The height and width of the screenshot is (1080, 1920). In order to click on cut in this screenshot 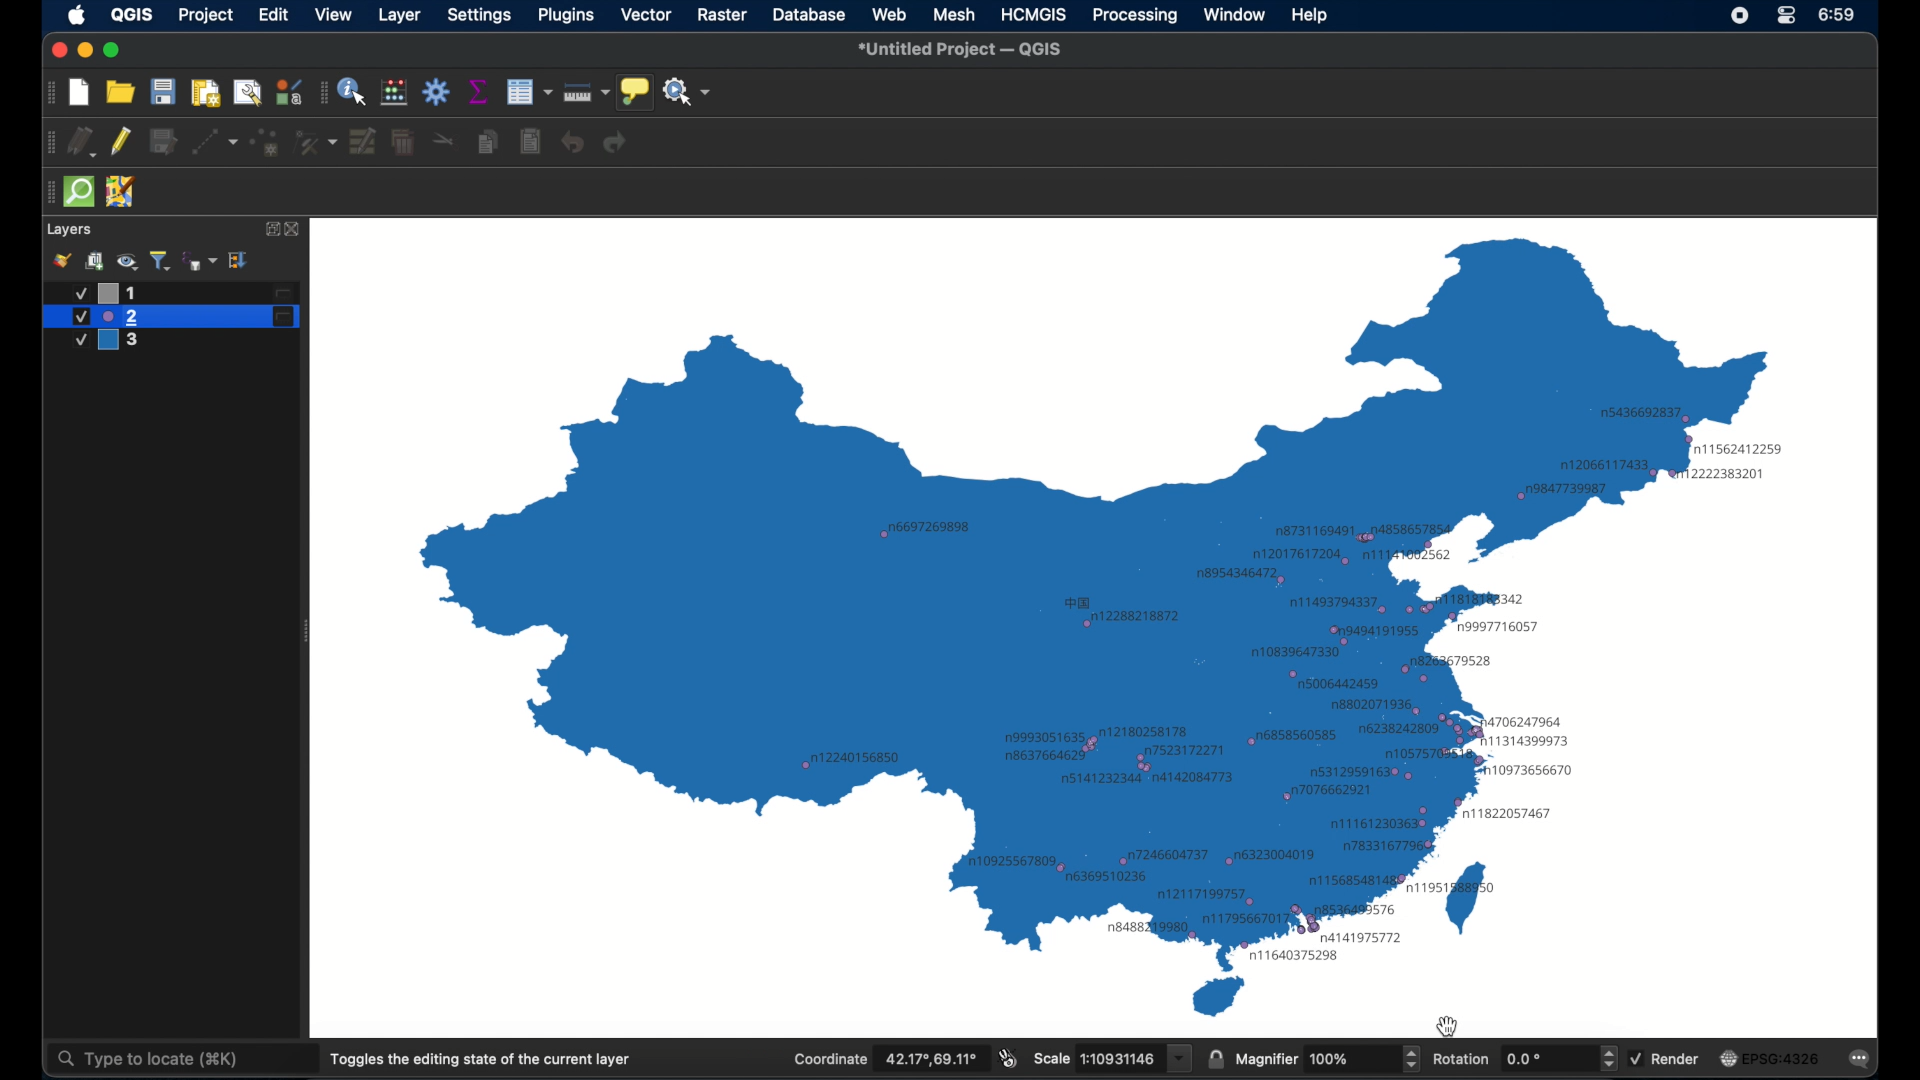, I will do `click(446, 139)`.